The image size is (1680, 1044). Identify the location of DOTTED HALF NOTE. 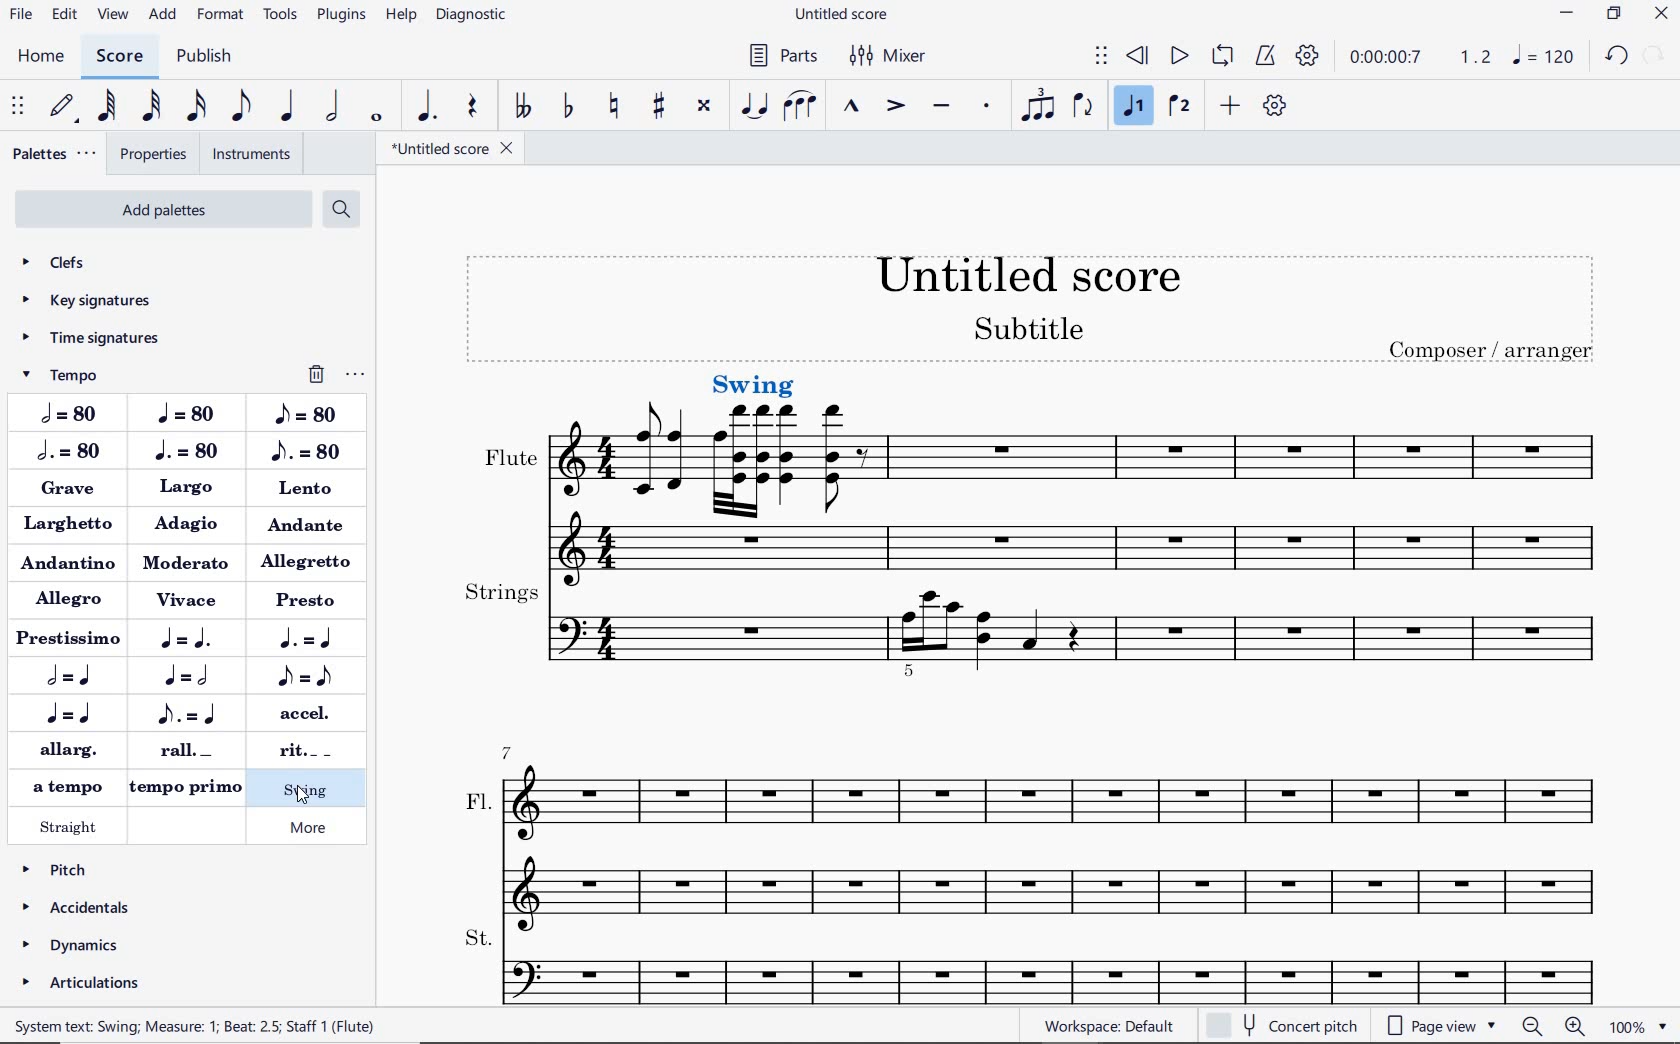
(68, 454).